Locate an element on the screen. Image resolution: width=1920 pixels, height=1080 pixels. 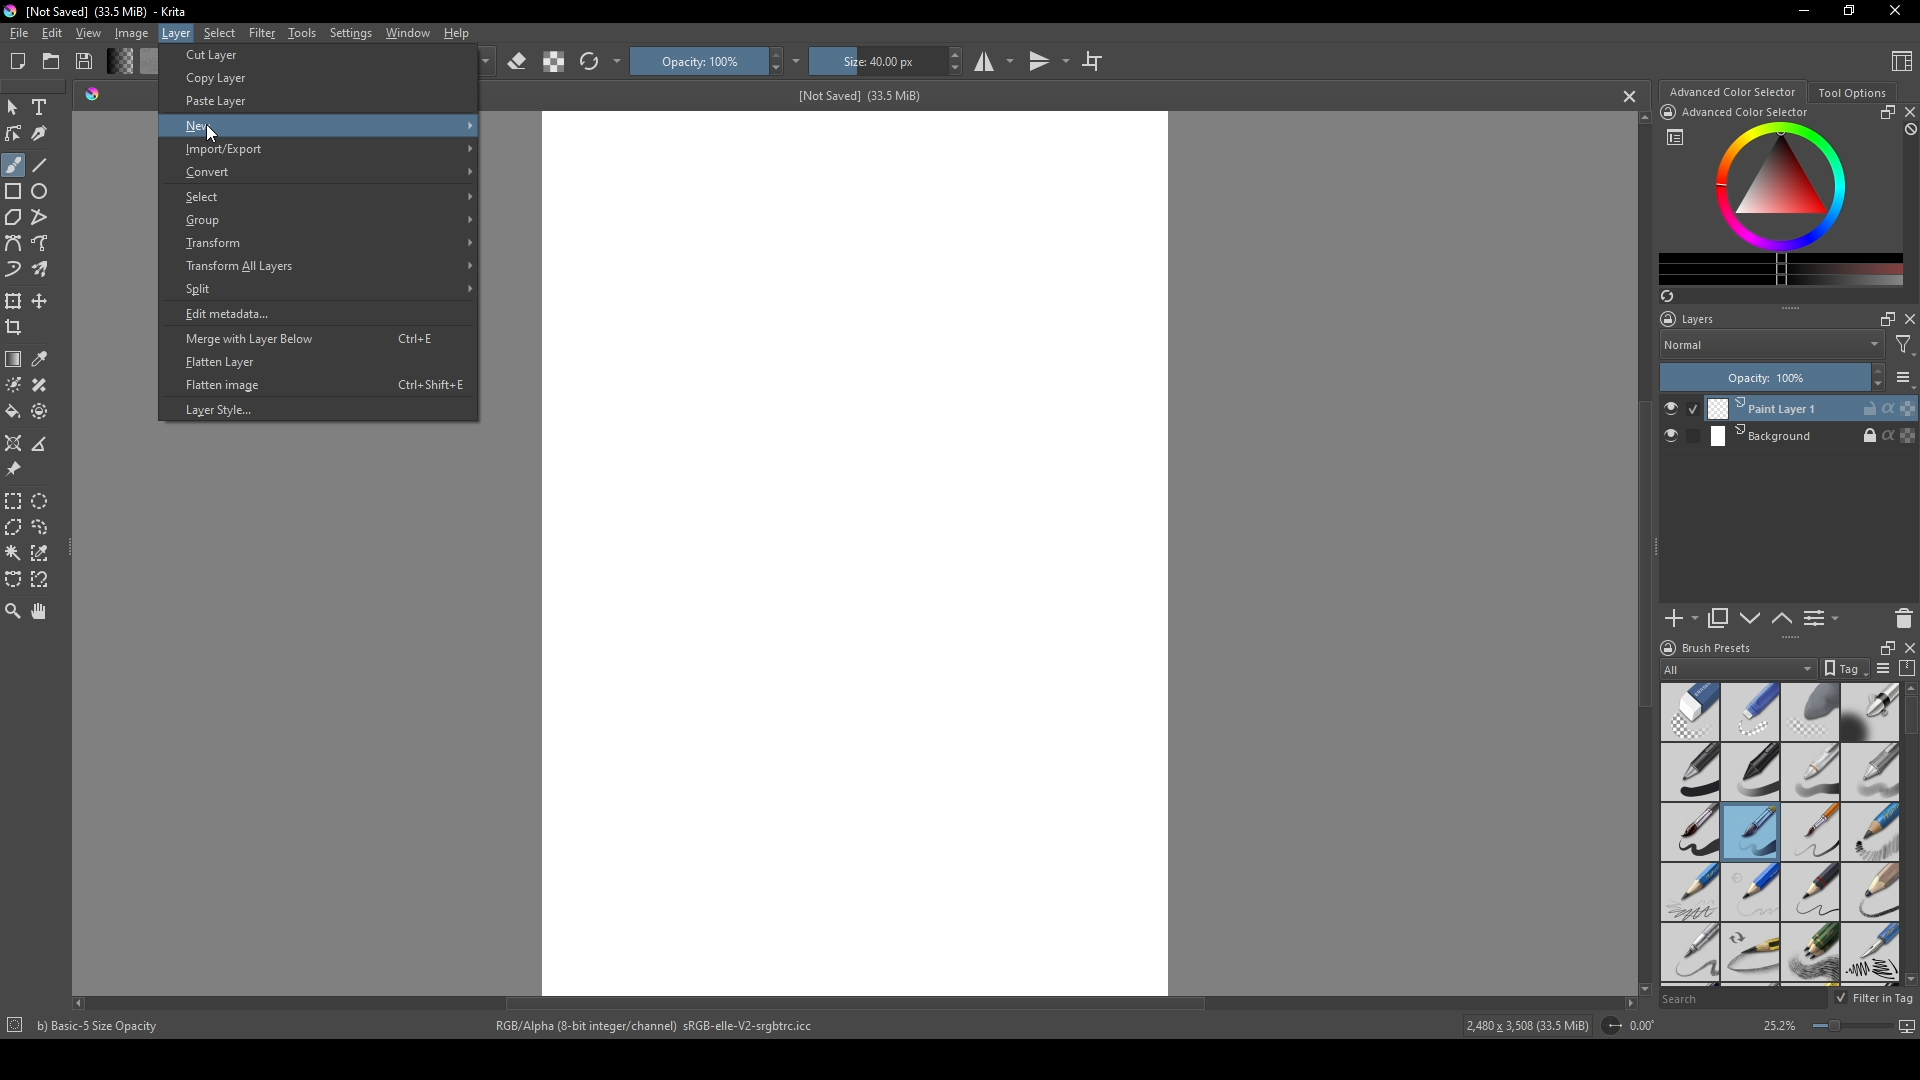
resize is located at coordinates (1883, 646).